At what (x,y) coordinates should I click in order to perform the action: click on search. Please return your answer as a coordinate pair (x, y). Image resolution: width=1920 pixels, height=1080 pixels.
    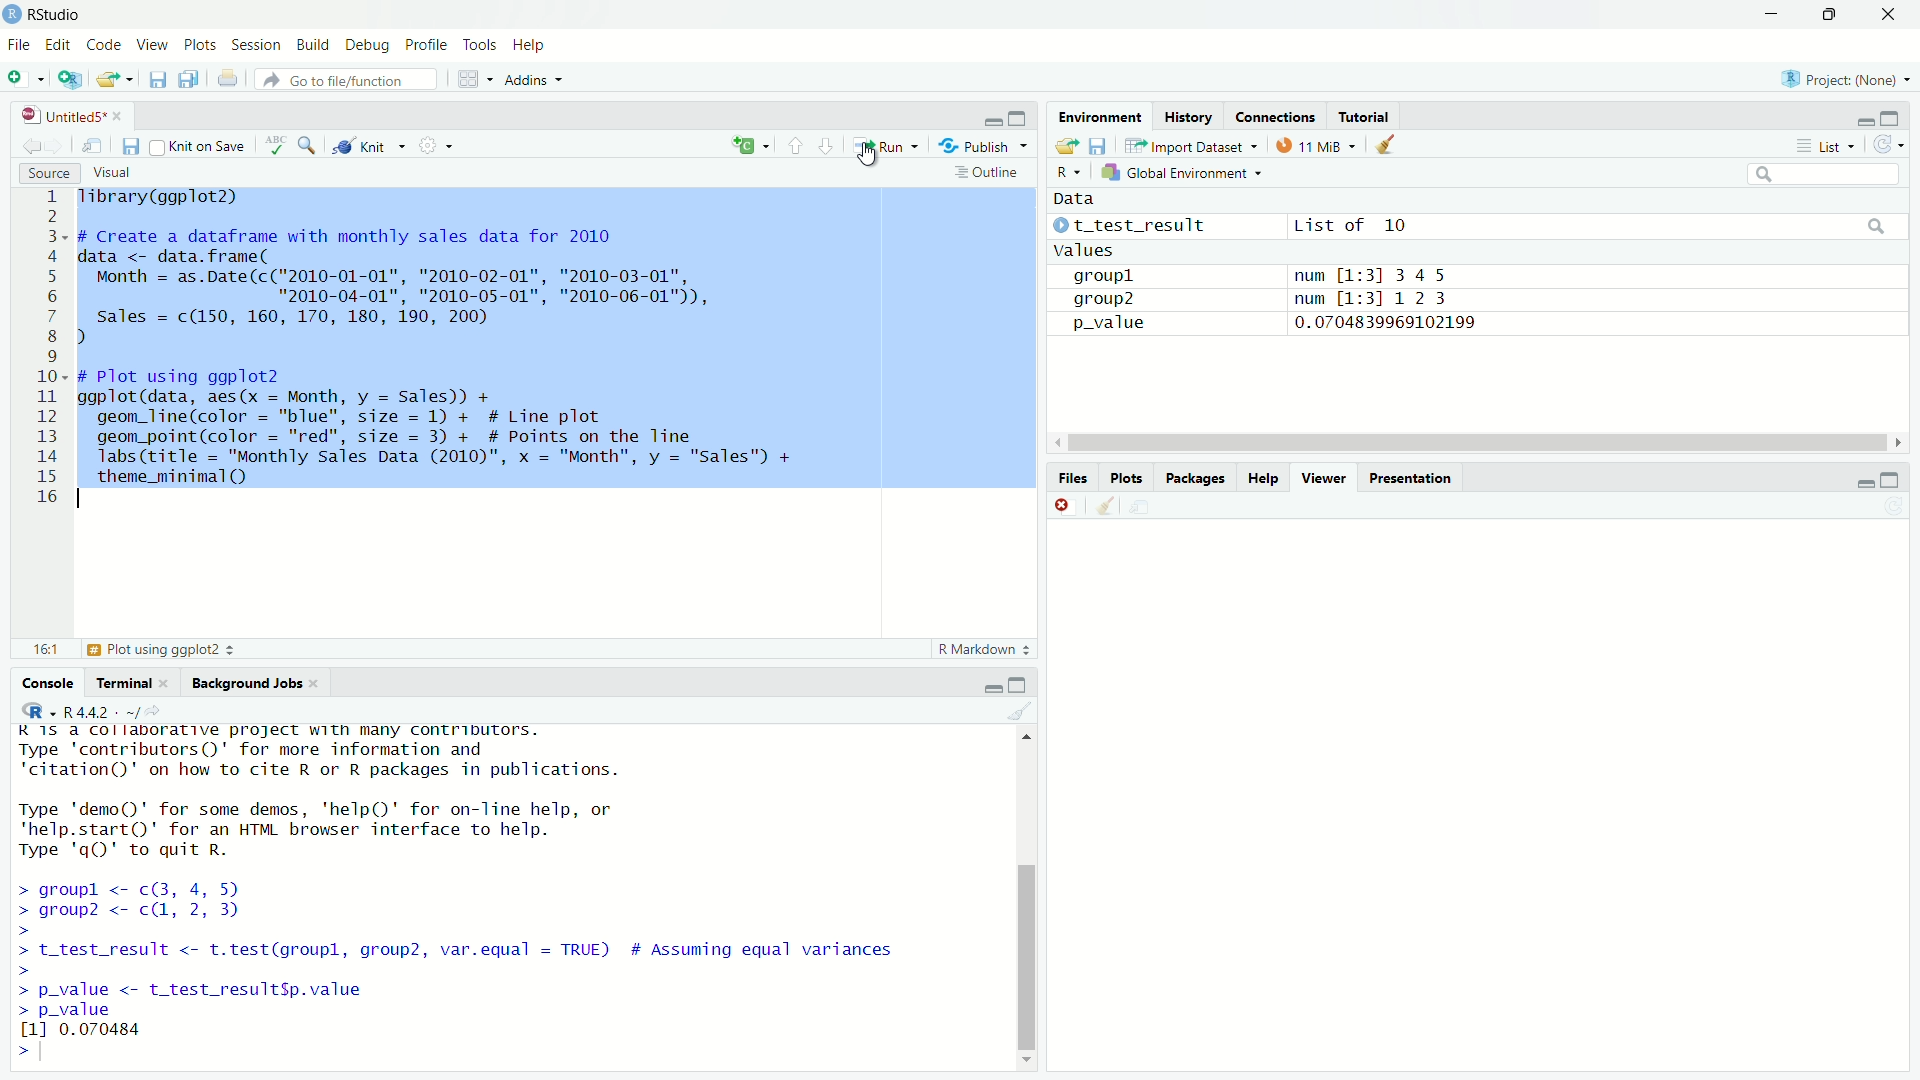
    Looking at the image, I should click on (308, 146).